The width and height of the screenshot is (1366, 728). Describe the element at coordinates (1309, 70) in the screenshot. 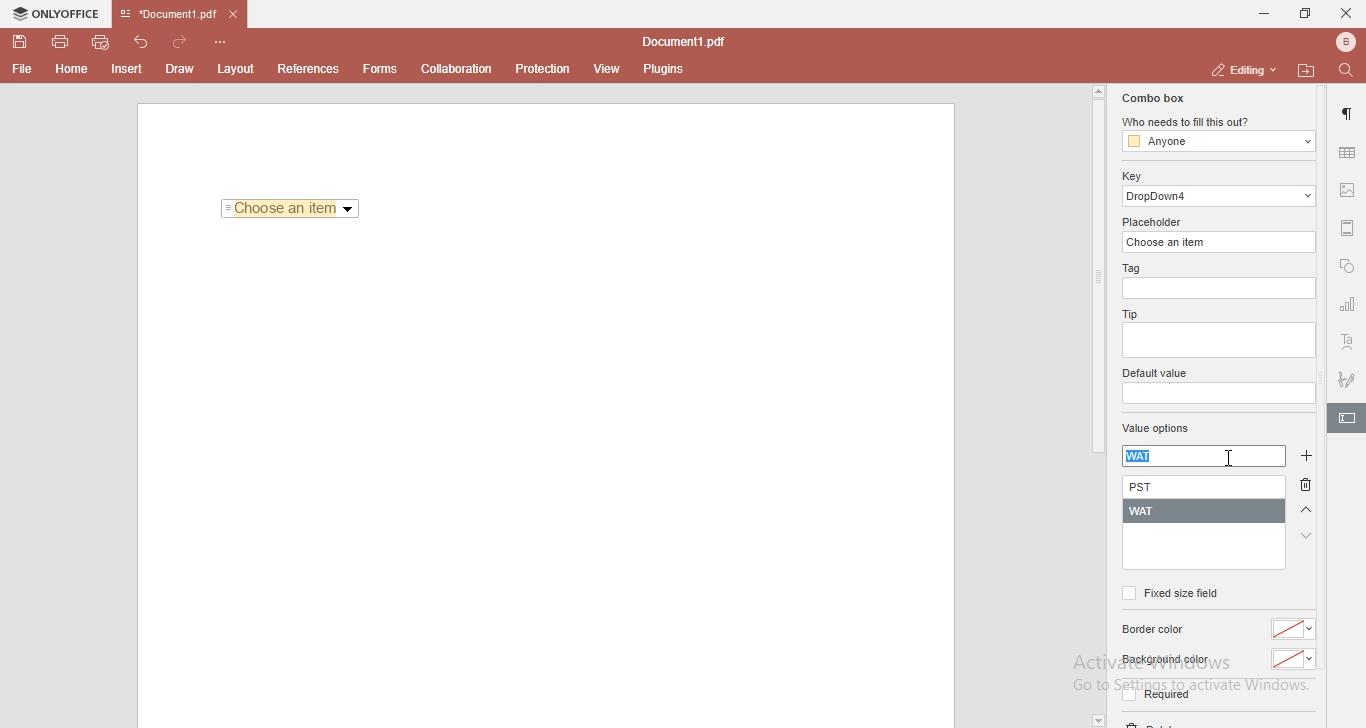

I see `open file location` at that location.